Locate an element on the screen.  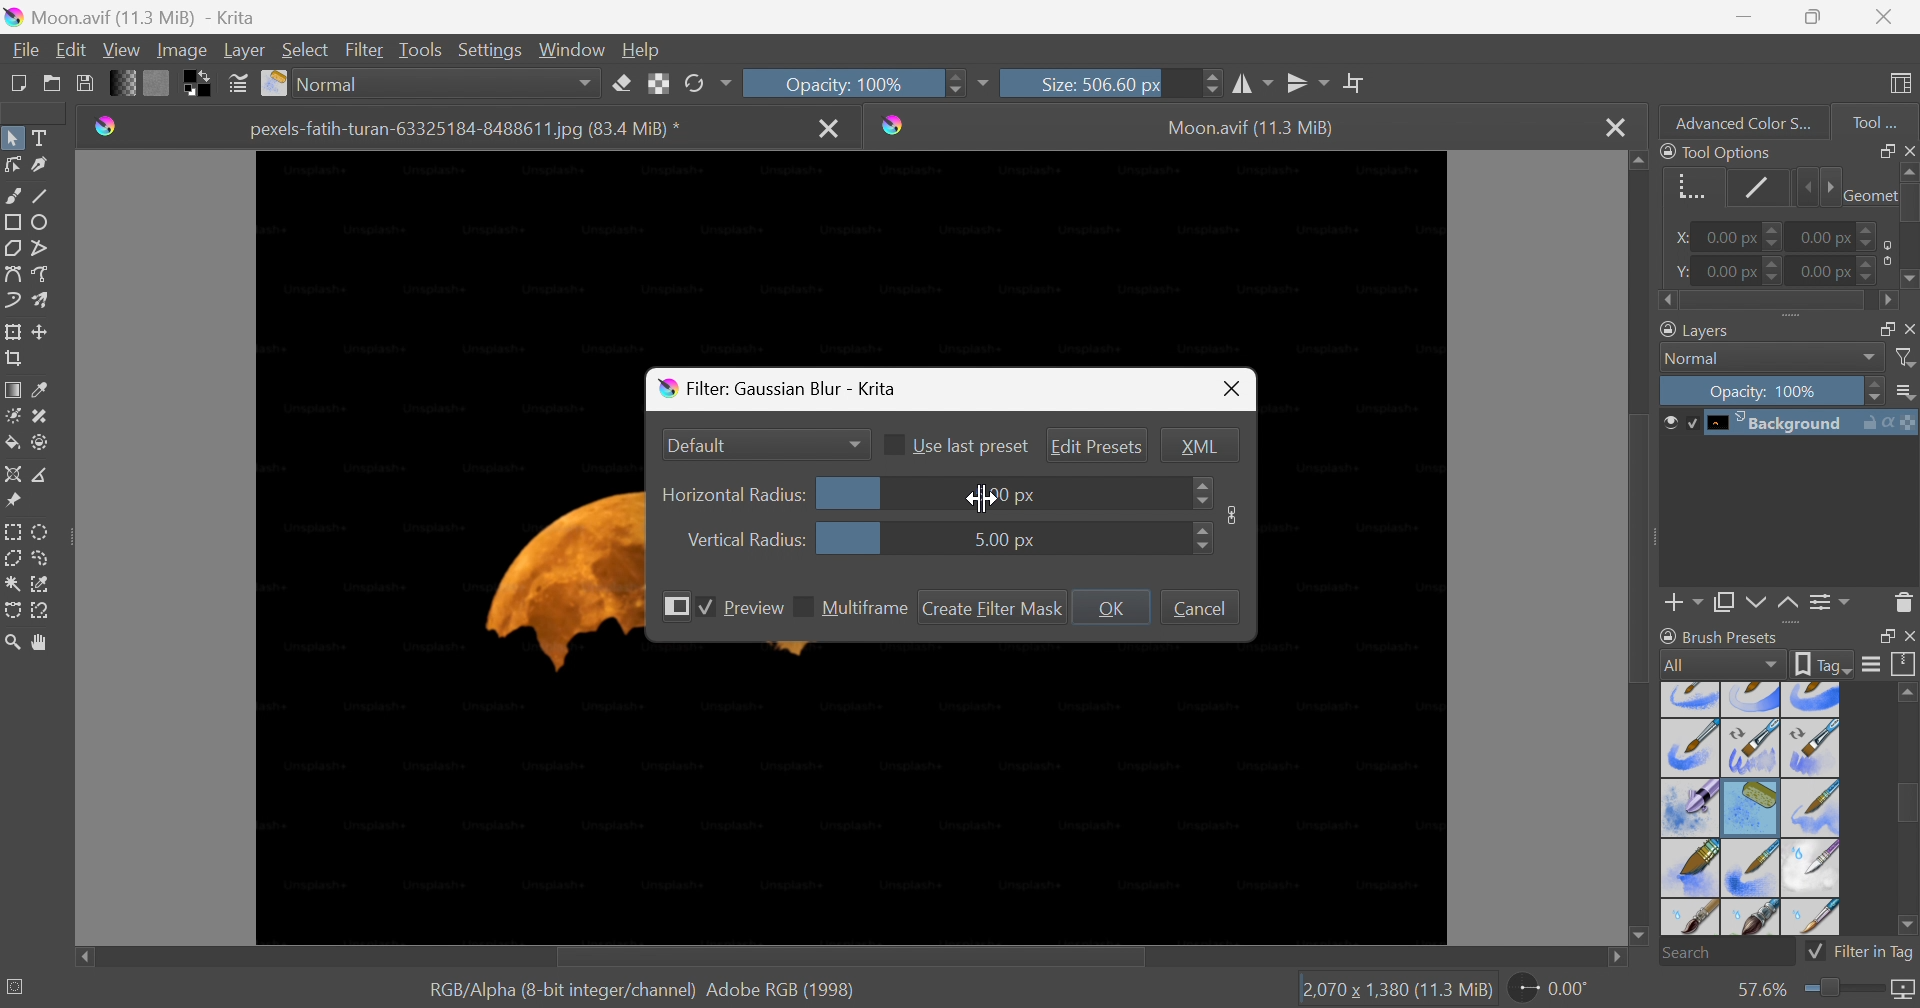
Scroll bar is located at coordinates (847, 958).